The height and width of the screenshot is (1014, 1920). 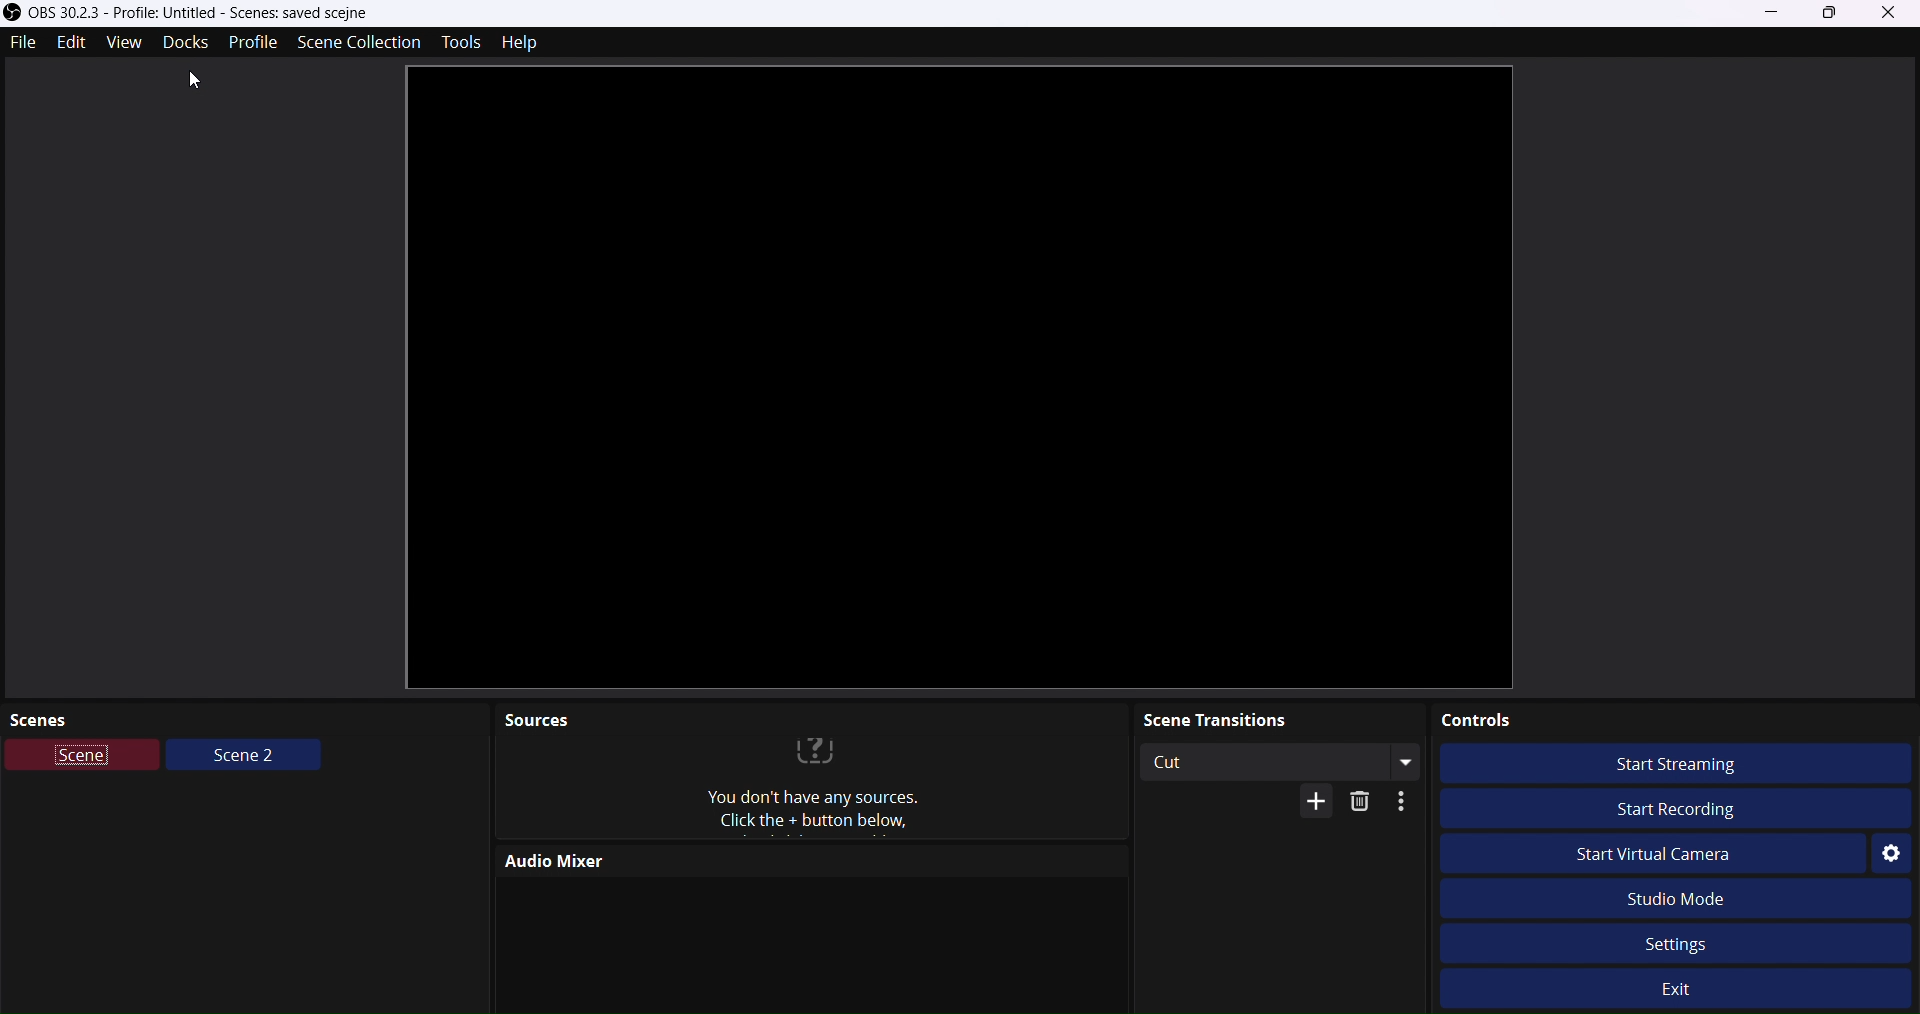 I want to click on Tools, so click(x=454, y=43).